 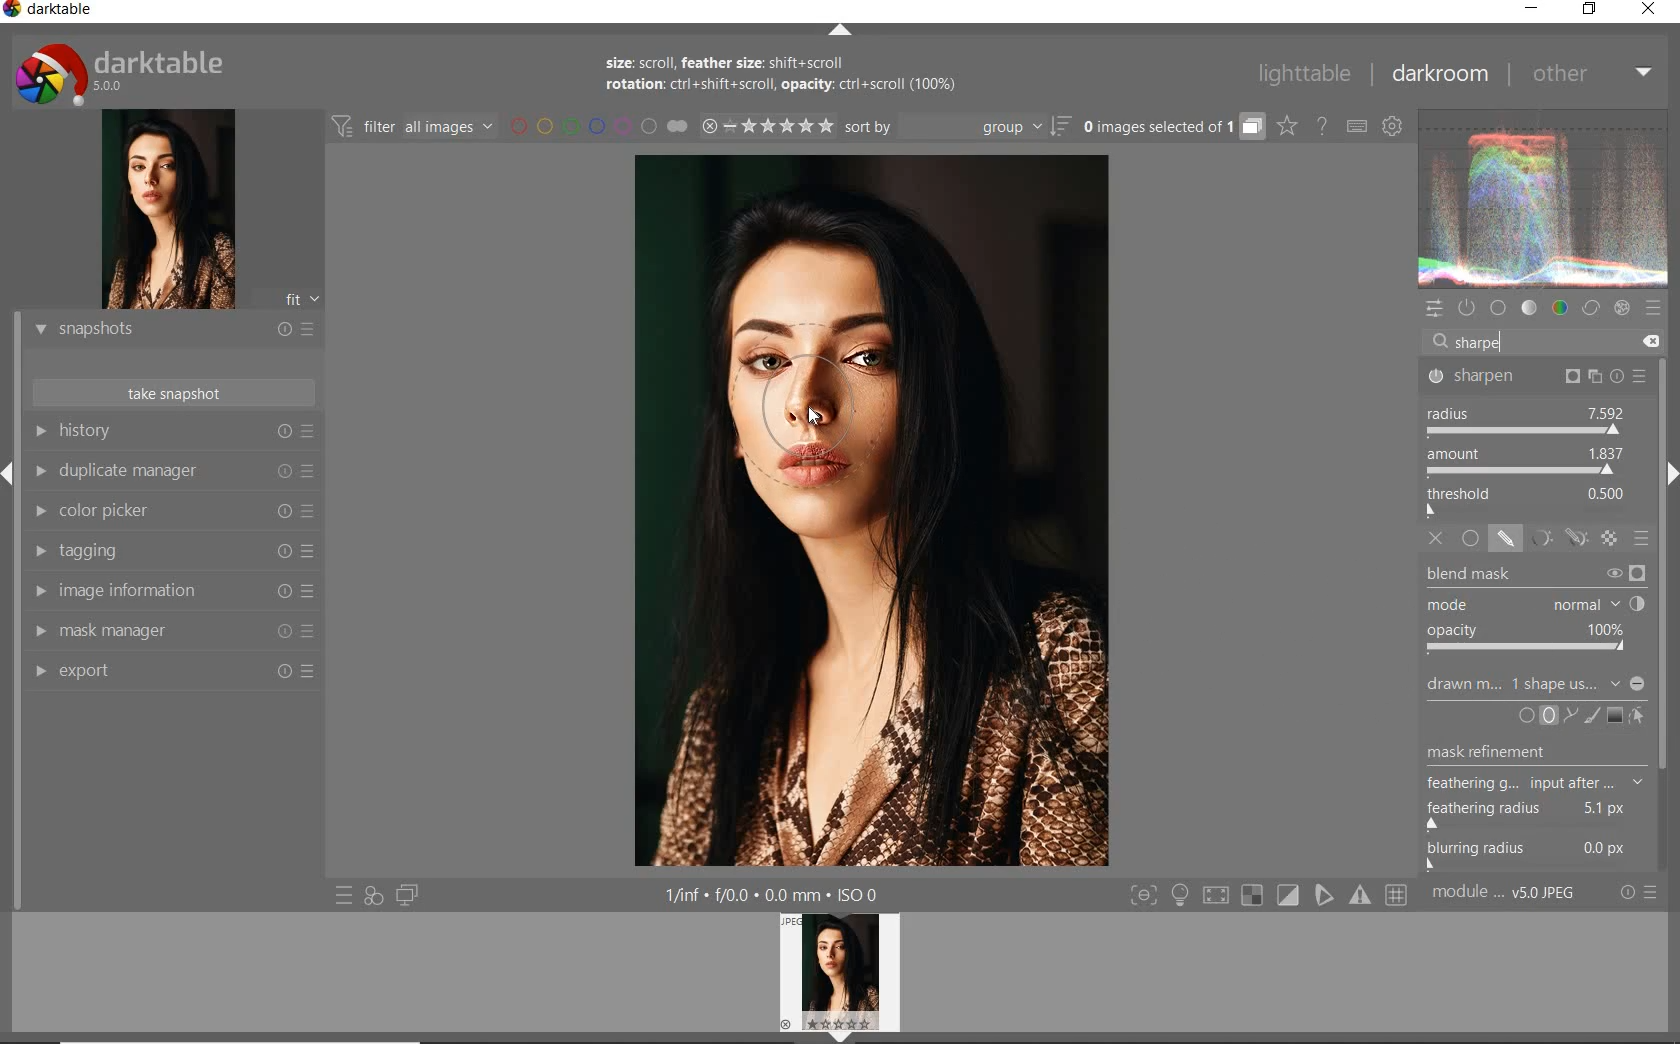 I want to click on UNIFORMLY, so click(x=1470, y=539).